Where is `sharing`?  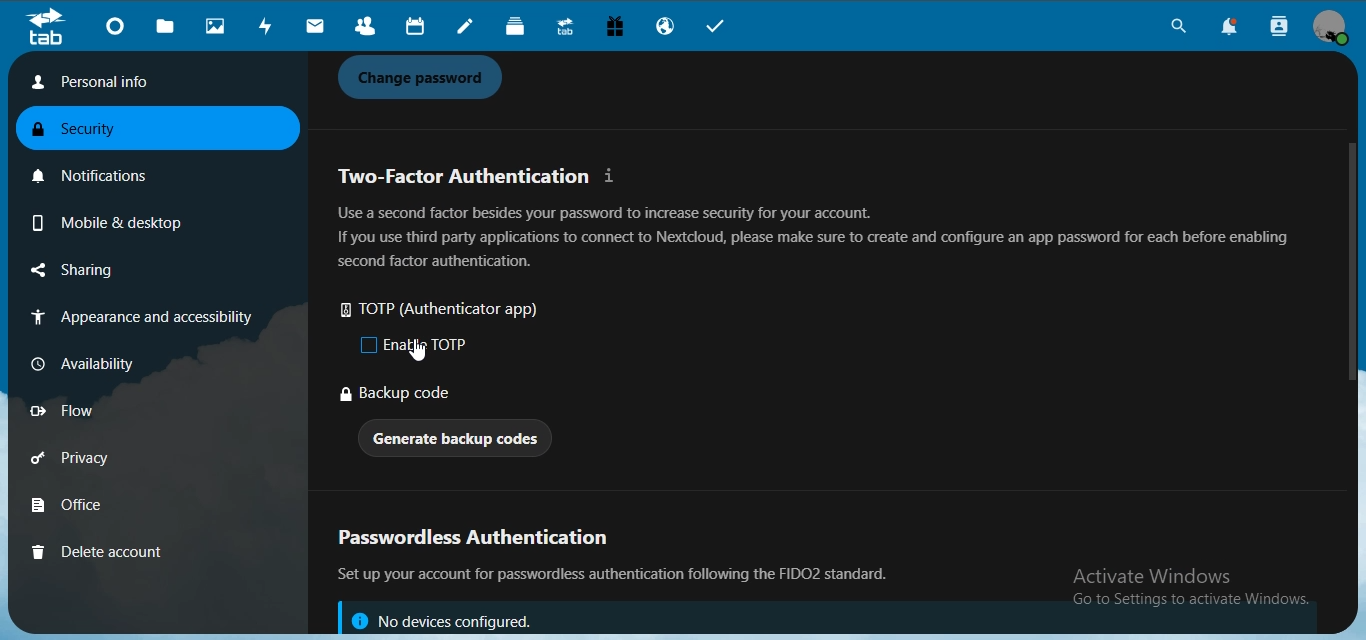 sharing is located at coordinates (103, 271).